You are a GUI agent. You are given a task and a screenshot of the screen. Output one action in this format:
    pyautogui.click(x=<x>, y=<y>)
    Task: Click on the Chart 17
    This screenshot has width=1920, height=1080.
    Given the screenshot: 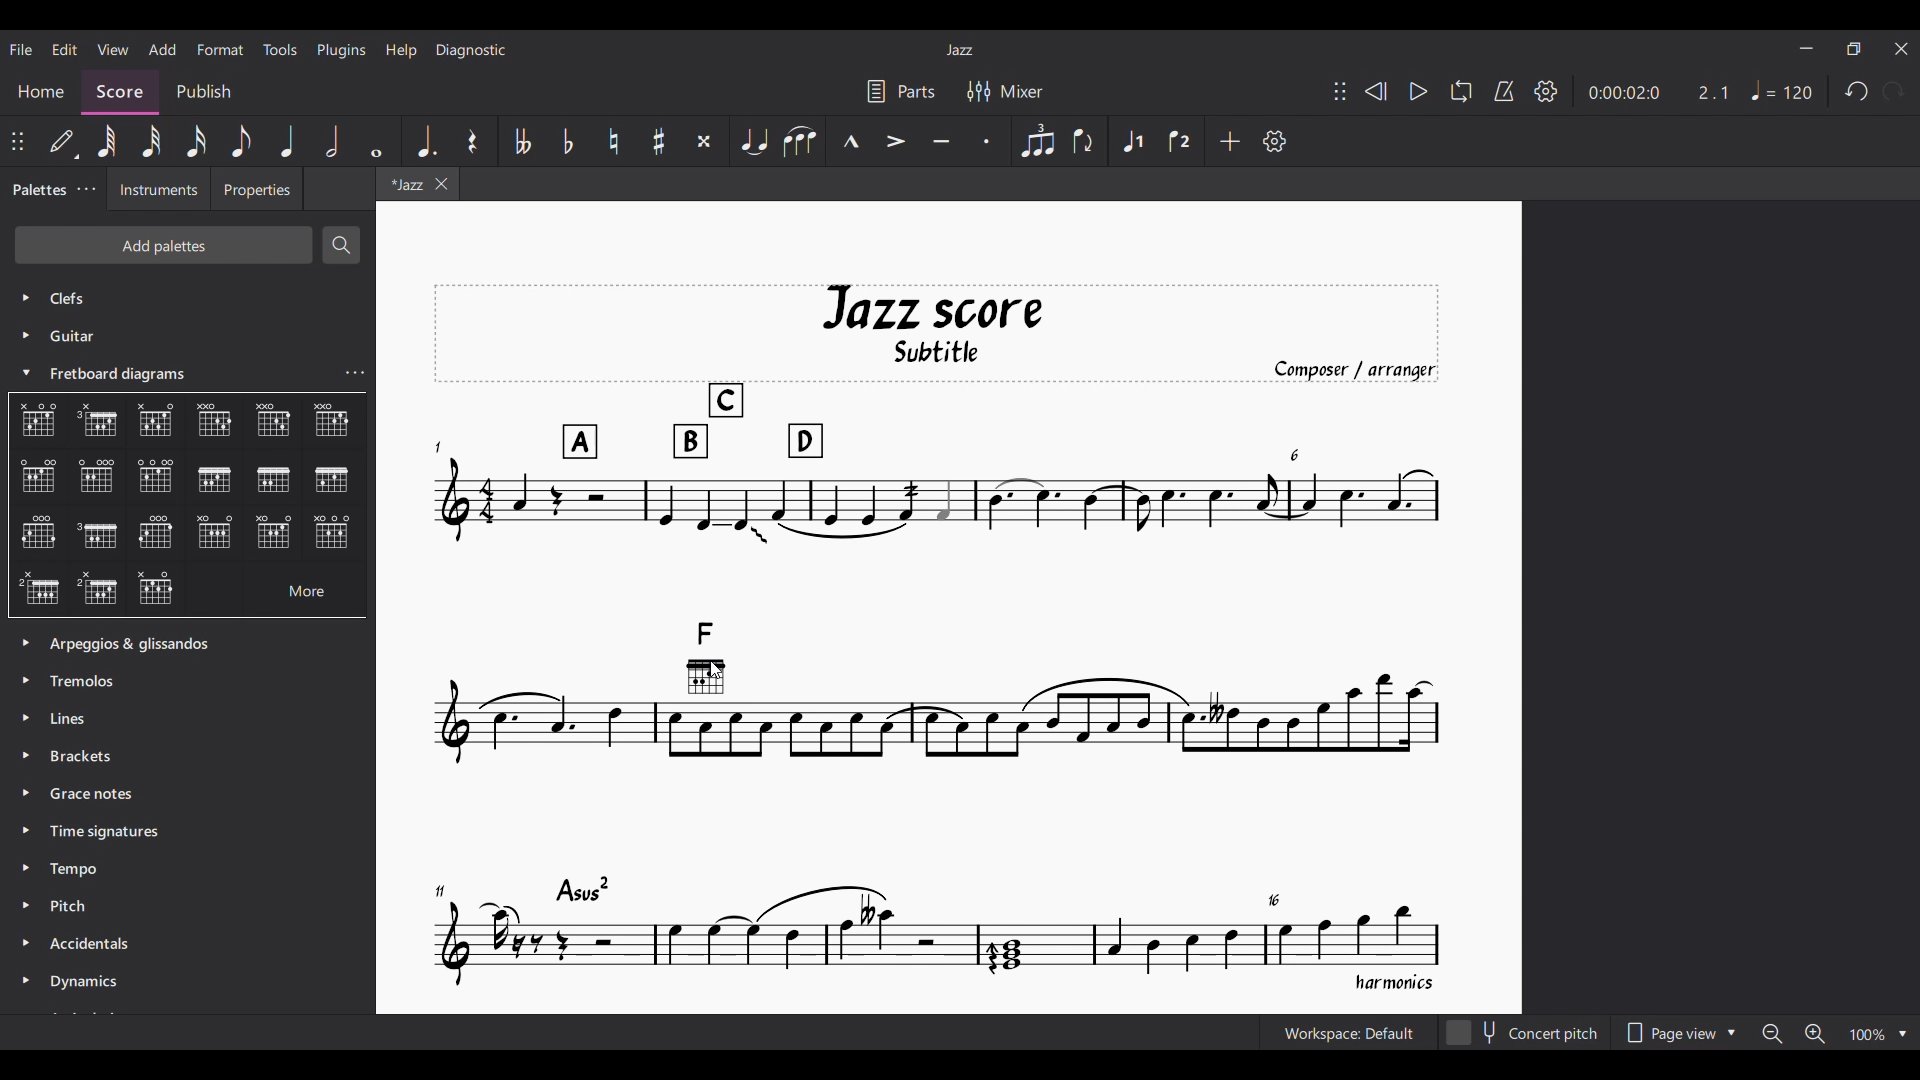 What is the action you would take?
    pyautogui.click(x=38, y=586)
    